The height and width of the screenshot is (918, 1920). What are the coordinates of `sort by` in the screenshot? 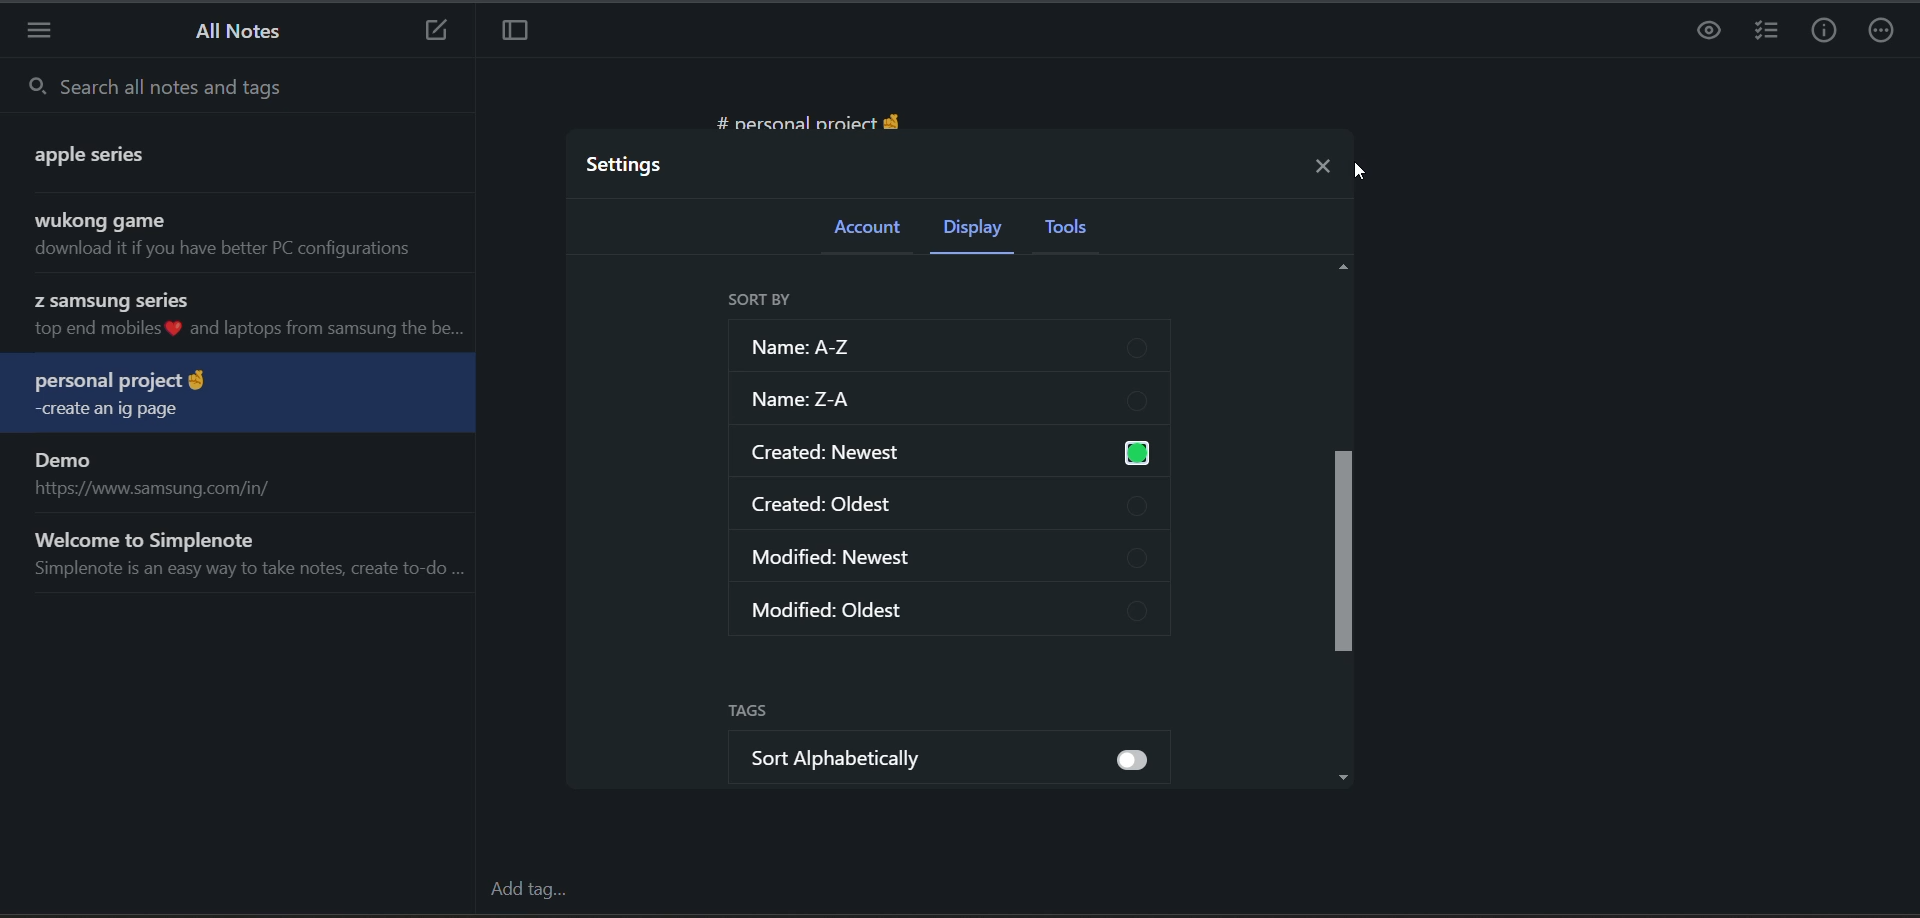 It's located at (760, 298).